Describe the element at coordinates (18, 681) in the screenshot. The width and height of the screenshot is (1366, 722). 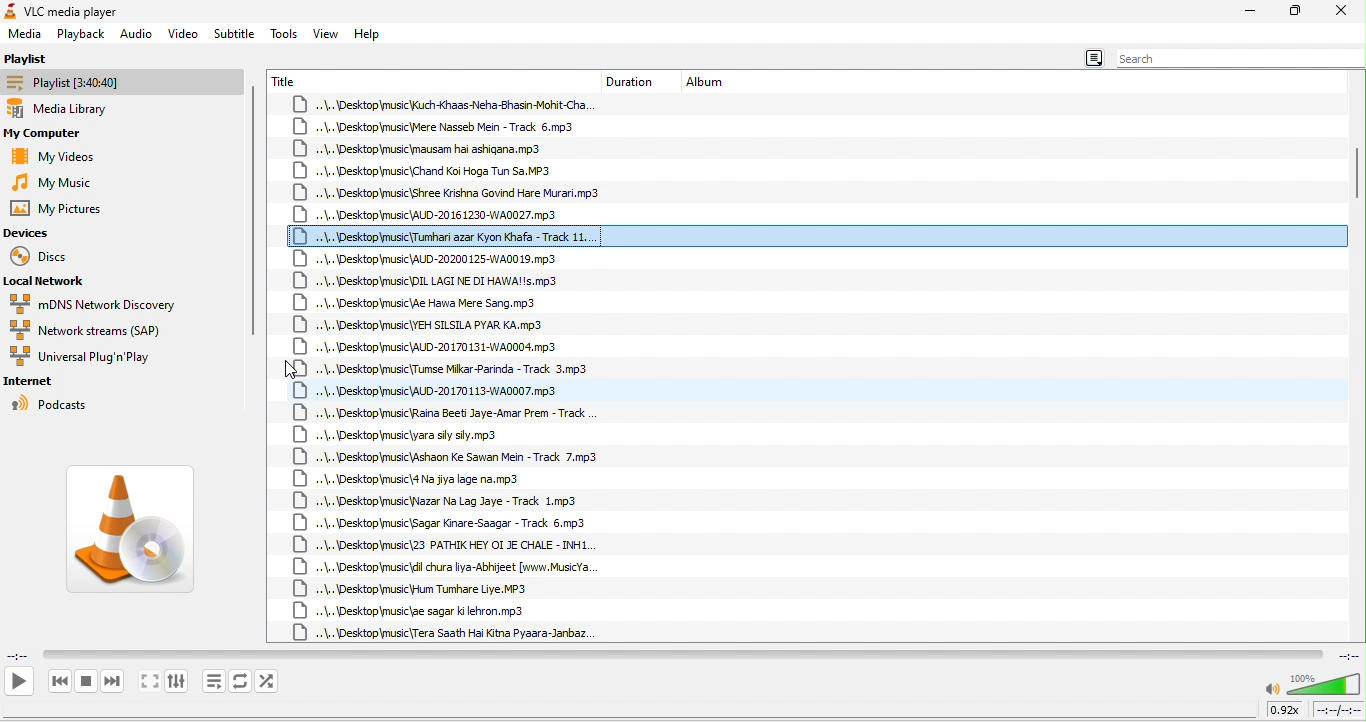
I see `play` at that location.